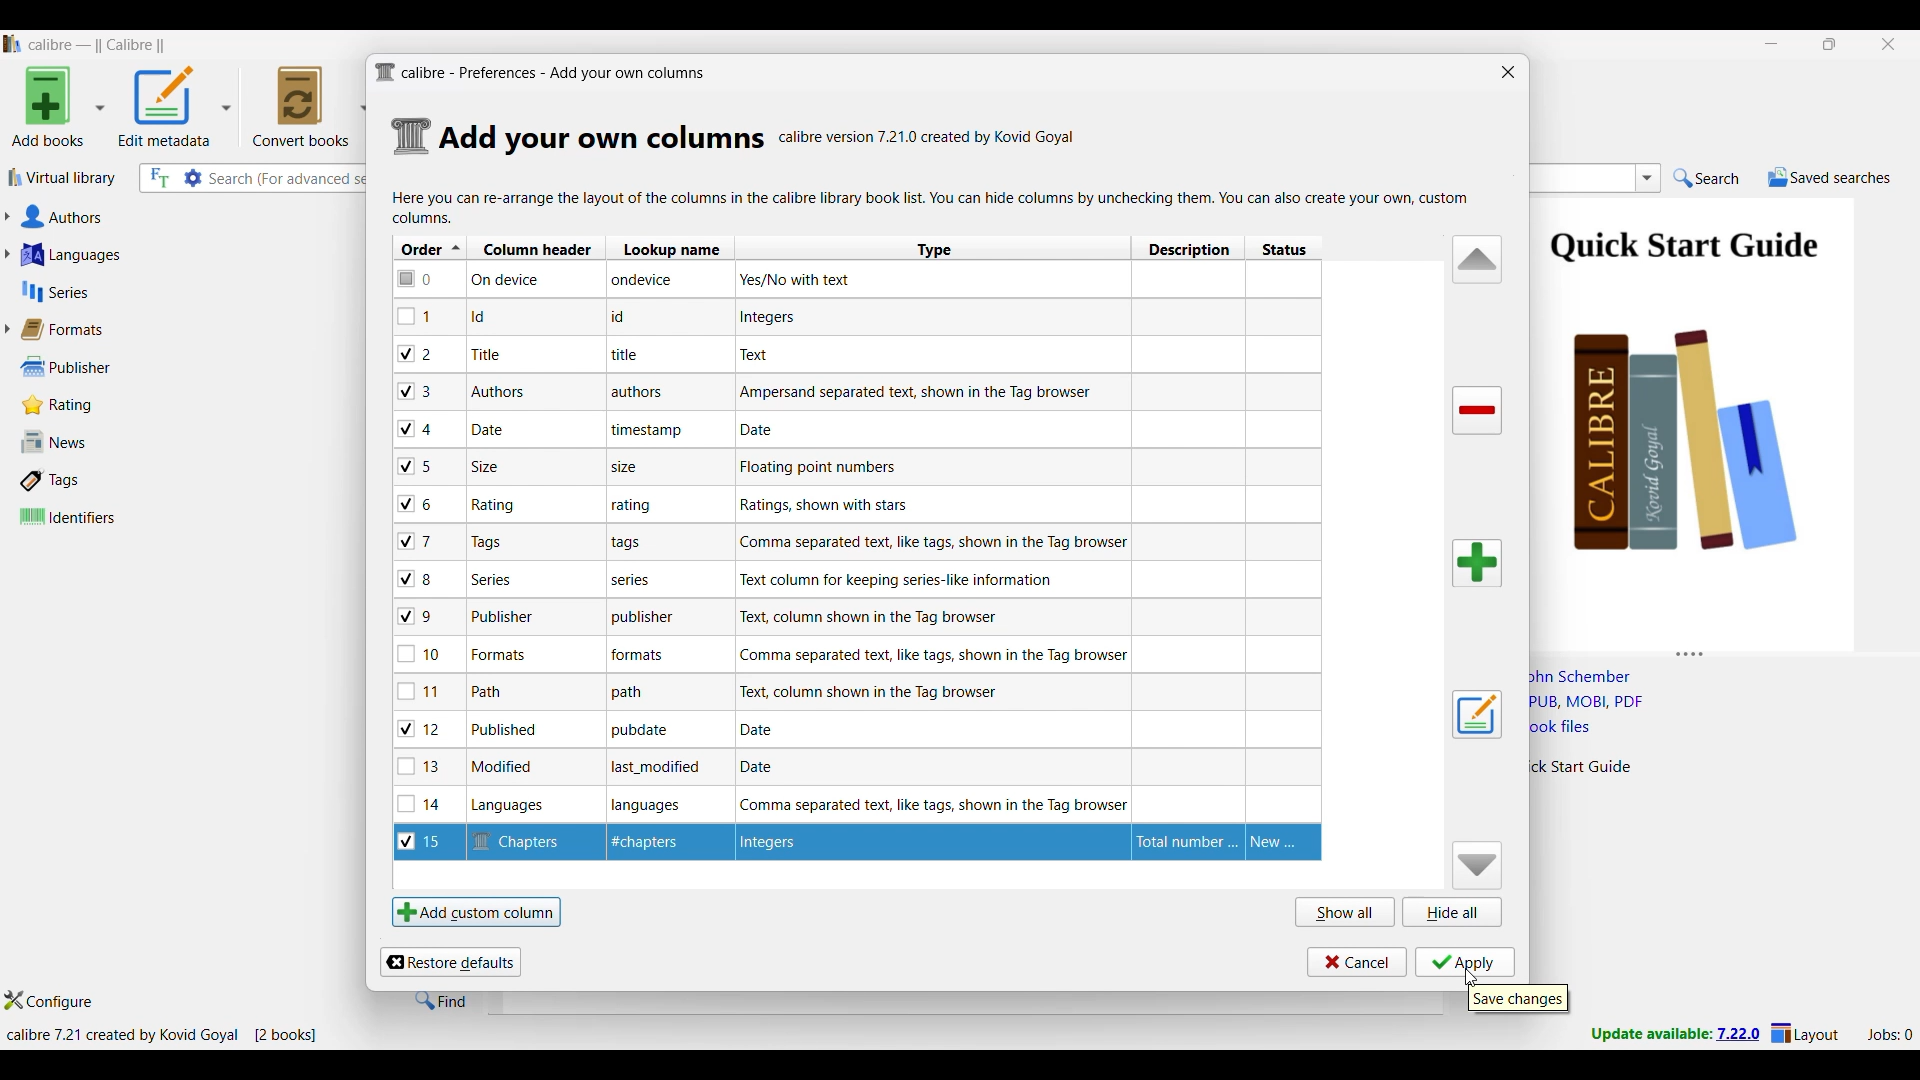 The image size is (1920, 1080). What do you see at coordinates (639, 506) in the screenshot?
I see `note` at bounding box center [639, 506].